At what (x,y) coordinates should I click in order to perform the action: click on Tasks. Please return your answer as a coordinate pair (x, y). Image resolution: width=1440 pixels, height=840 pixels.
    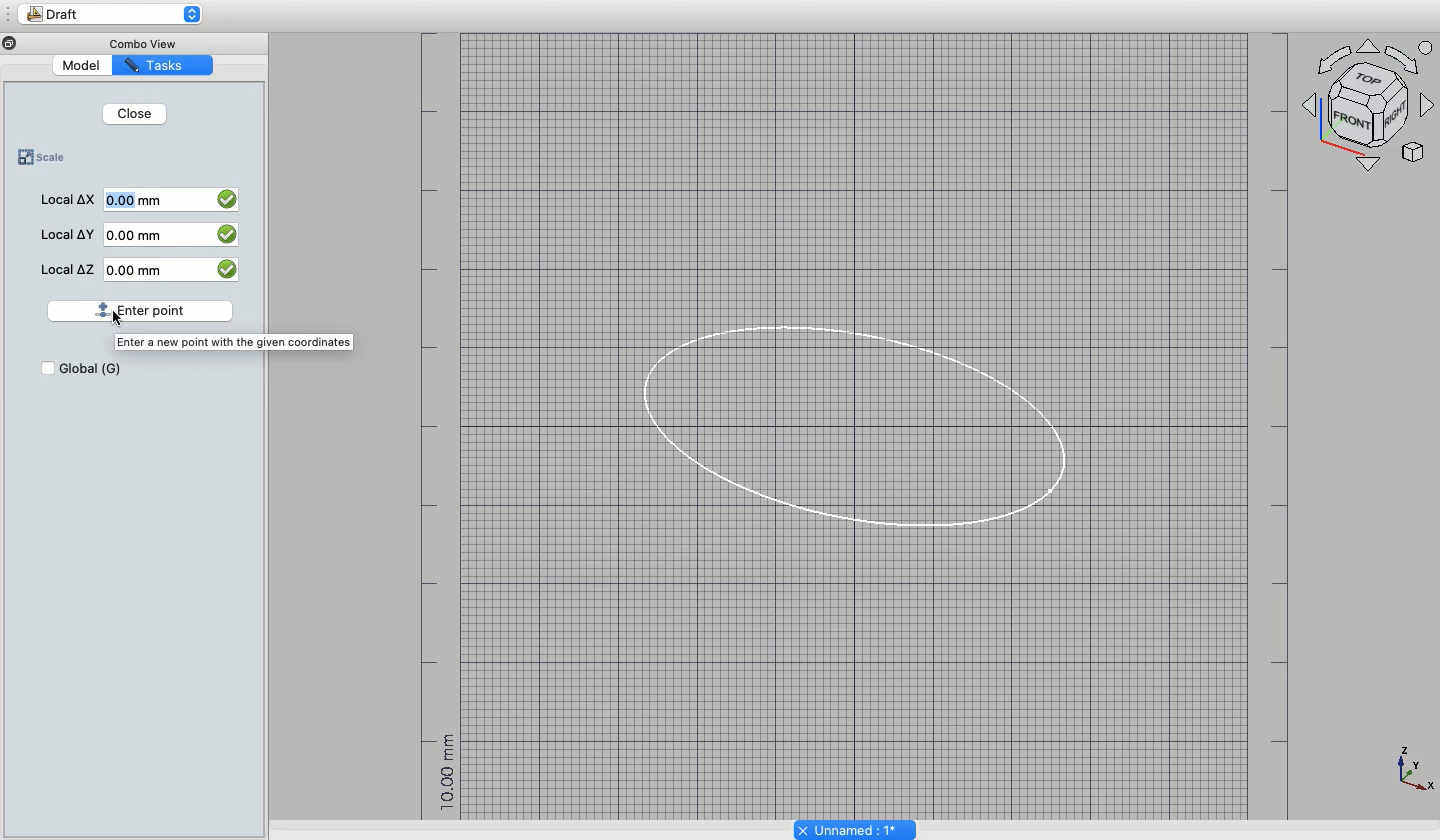
    Looking at the image, I should click on (164, 65).